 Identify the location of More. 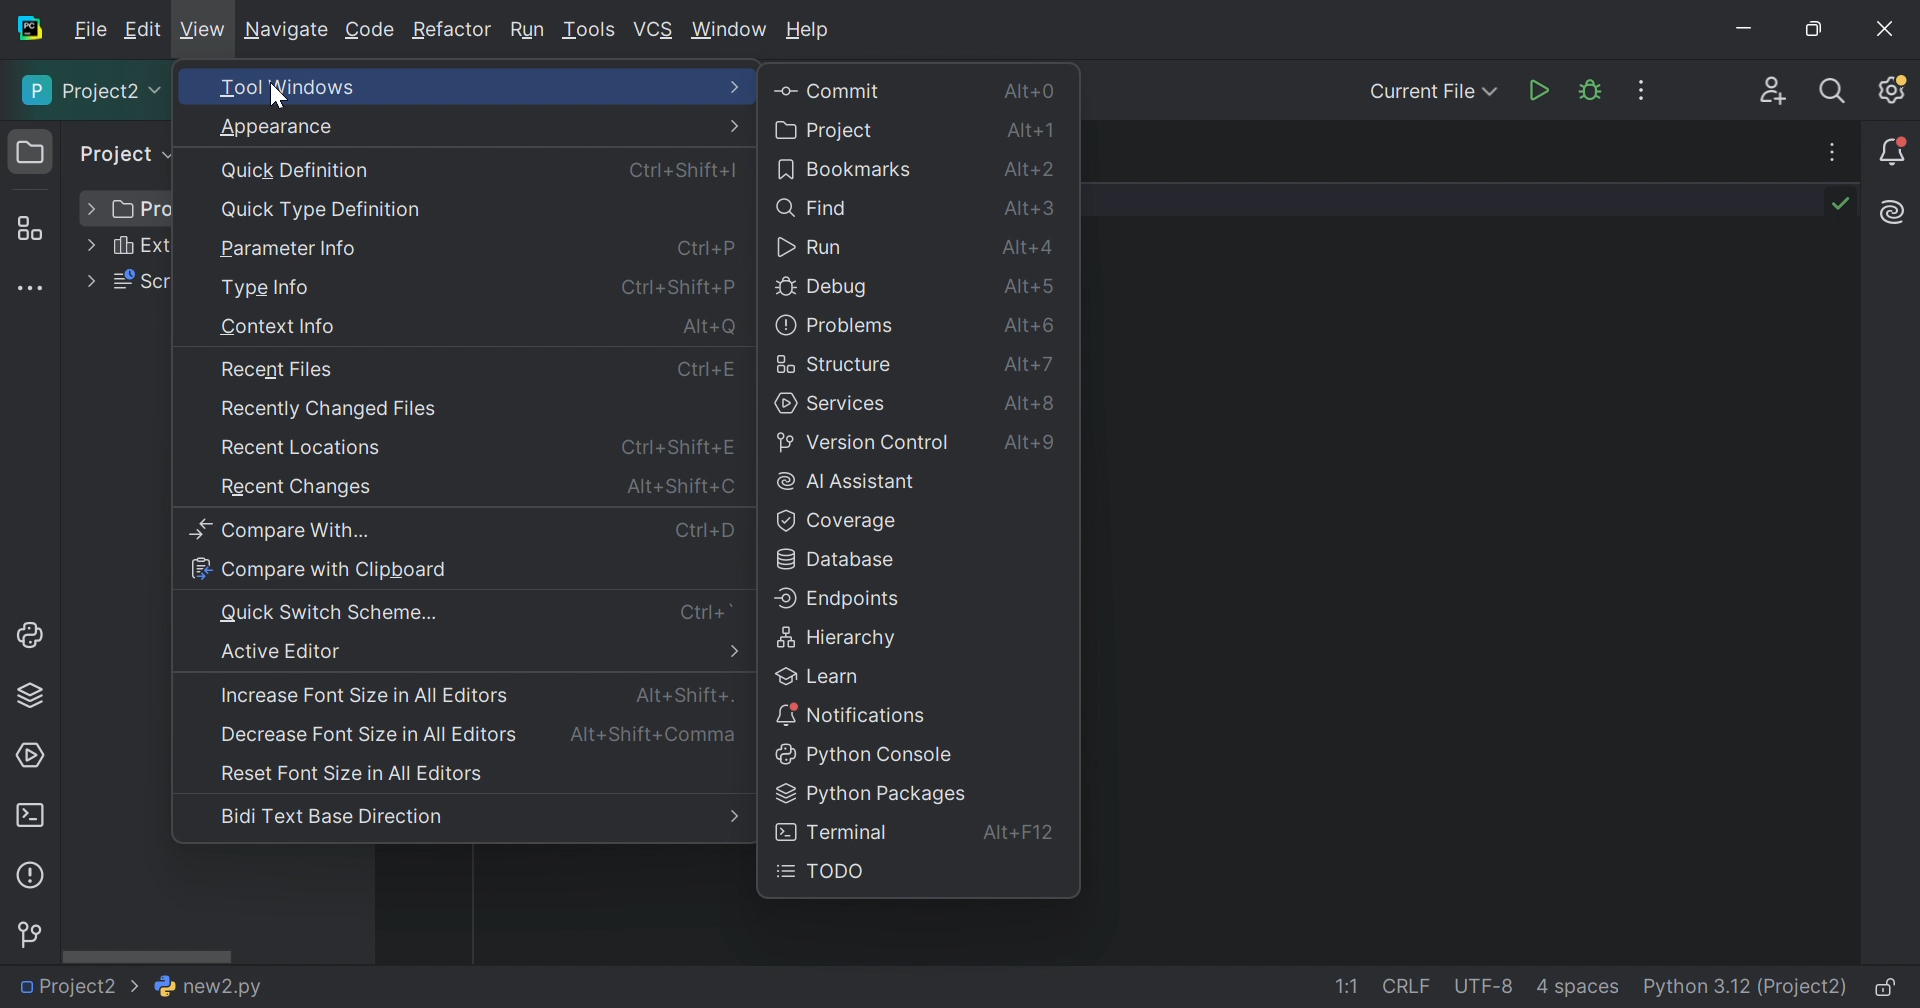
(91, 244).